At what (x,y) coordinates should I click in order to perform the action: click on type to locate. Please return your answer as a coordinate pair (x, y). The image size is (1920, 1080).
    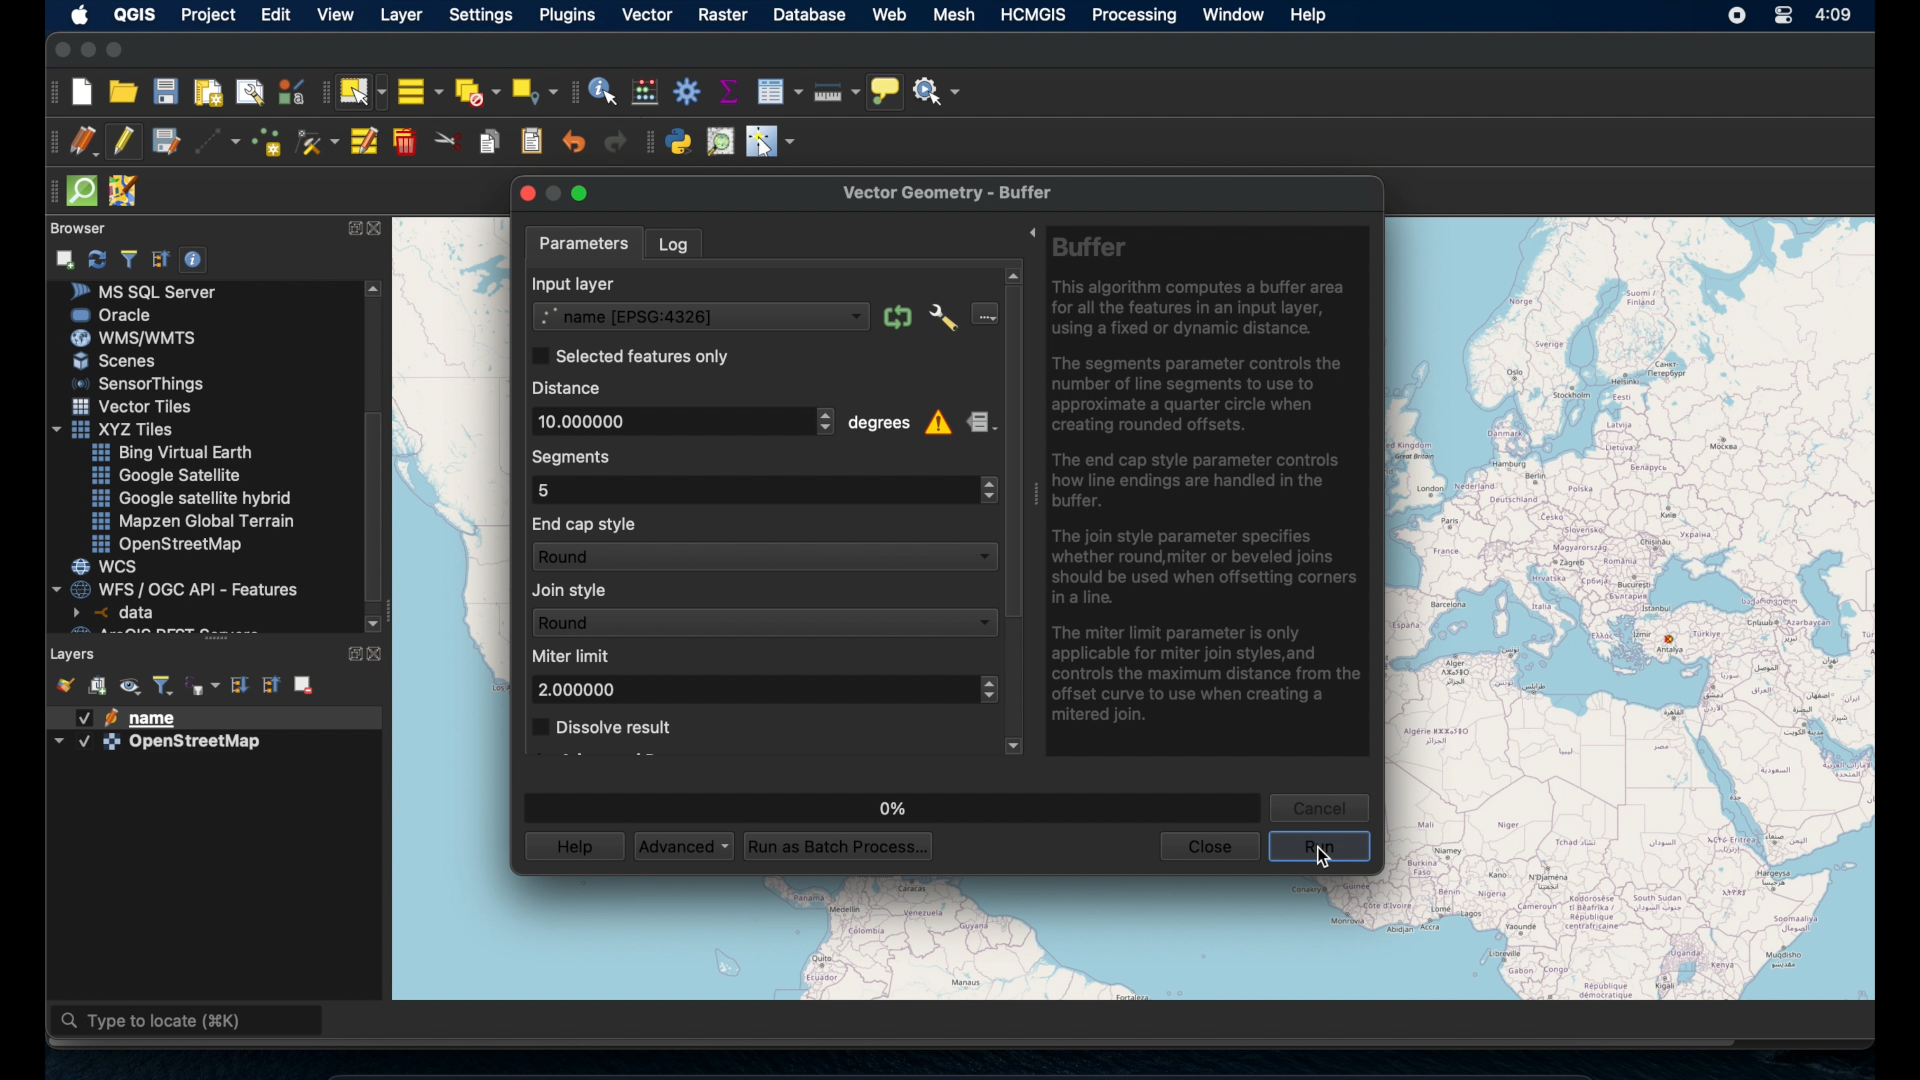
    Looking at the image, I should click on (189, 1023).